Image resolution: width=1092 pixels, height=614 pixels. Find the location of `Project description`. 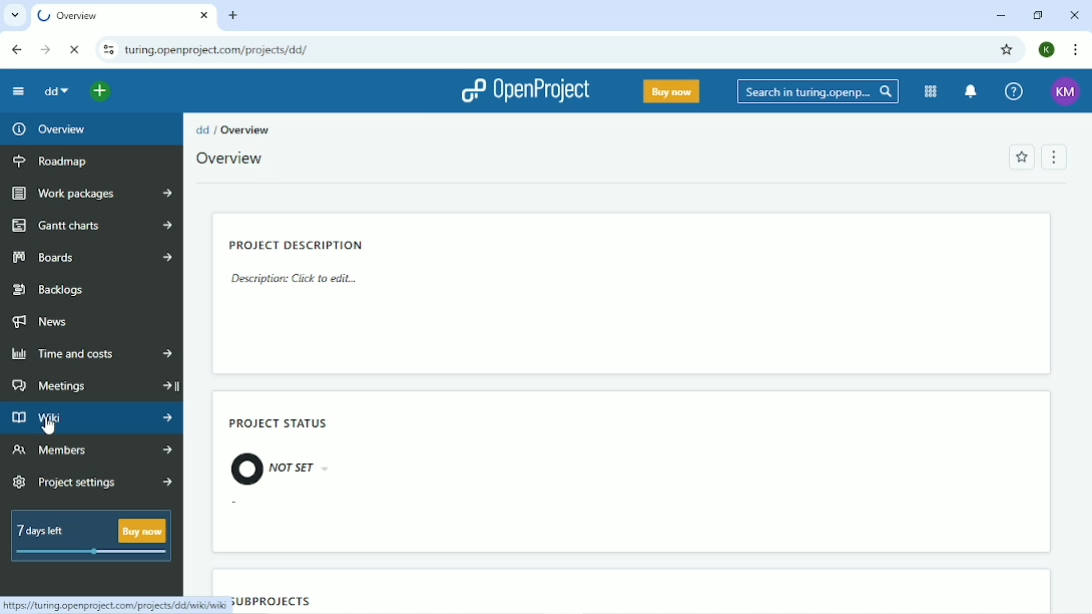

Project description is located at coordinates (296, 244).